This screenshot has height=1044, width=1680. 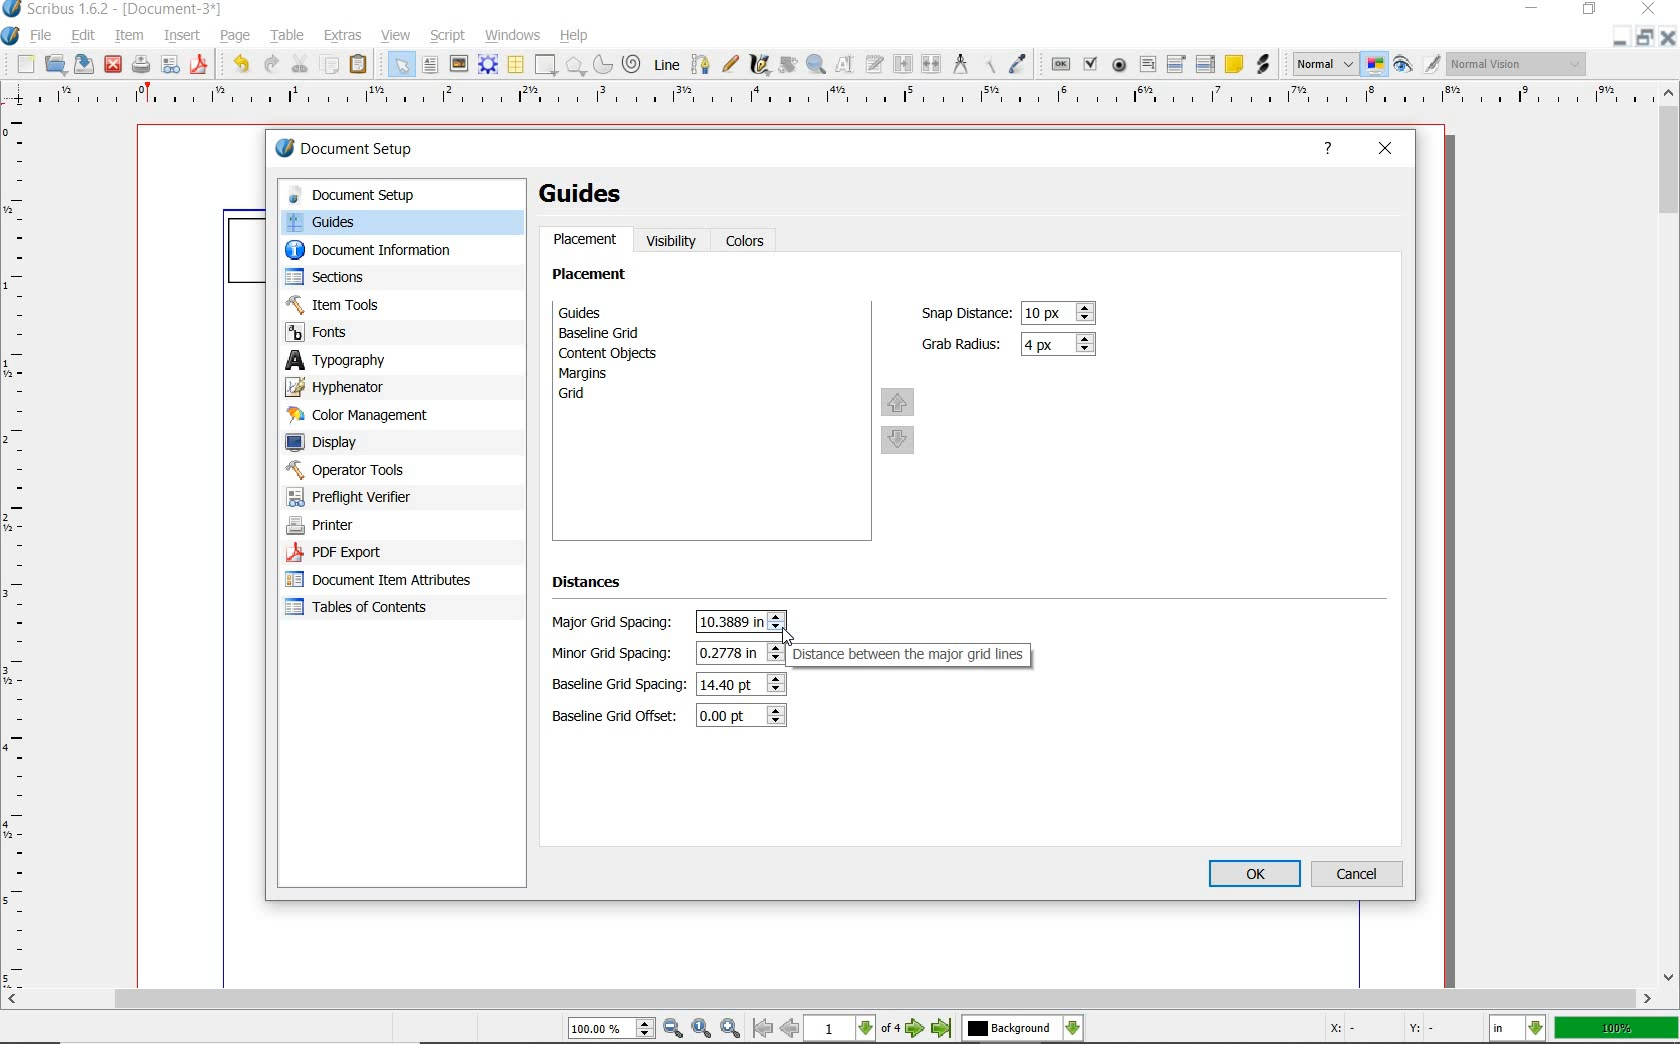 I want to click on edit, so click(x=82, y=36).